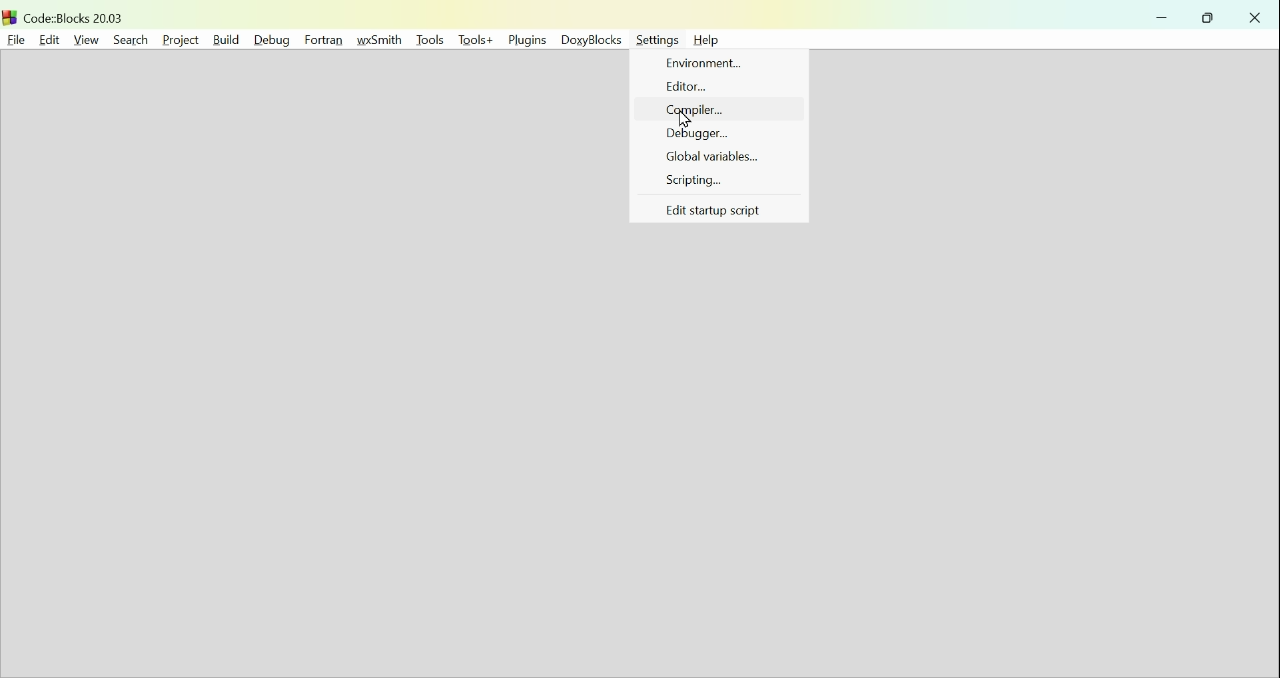 The height and width of the screenshot is (678, 1280). Describe the element at coordinates (477, 41) in the screenshot. I see `Tools+` at that location.